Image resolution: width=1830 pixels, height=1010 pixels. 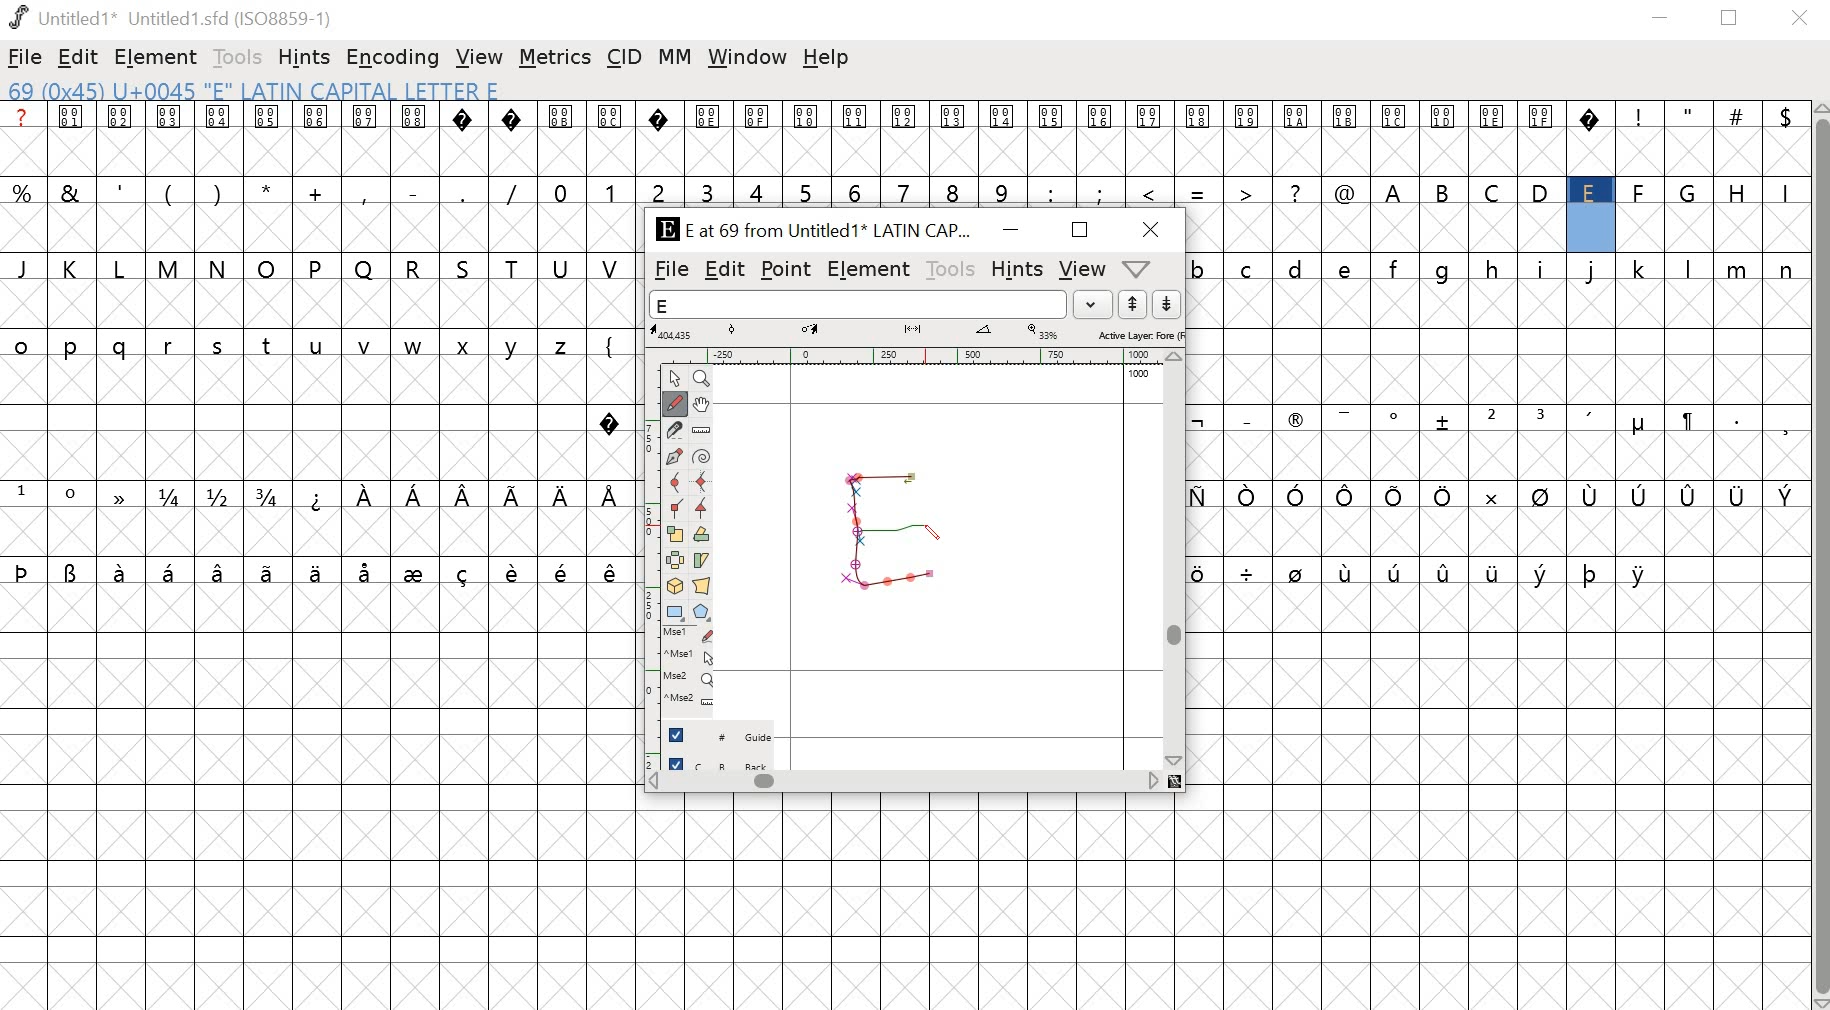 I want to click on element, so click(x=868, y=269).